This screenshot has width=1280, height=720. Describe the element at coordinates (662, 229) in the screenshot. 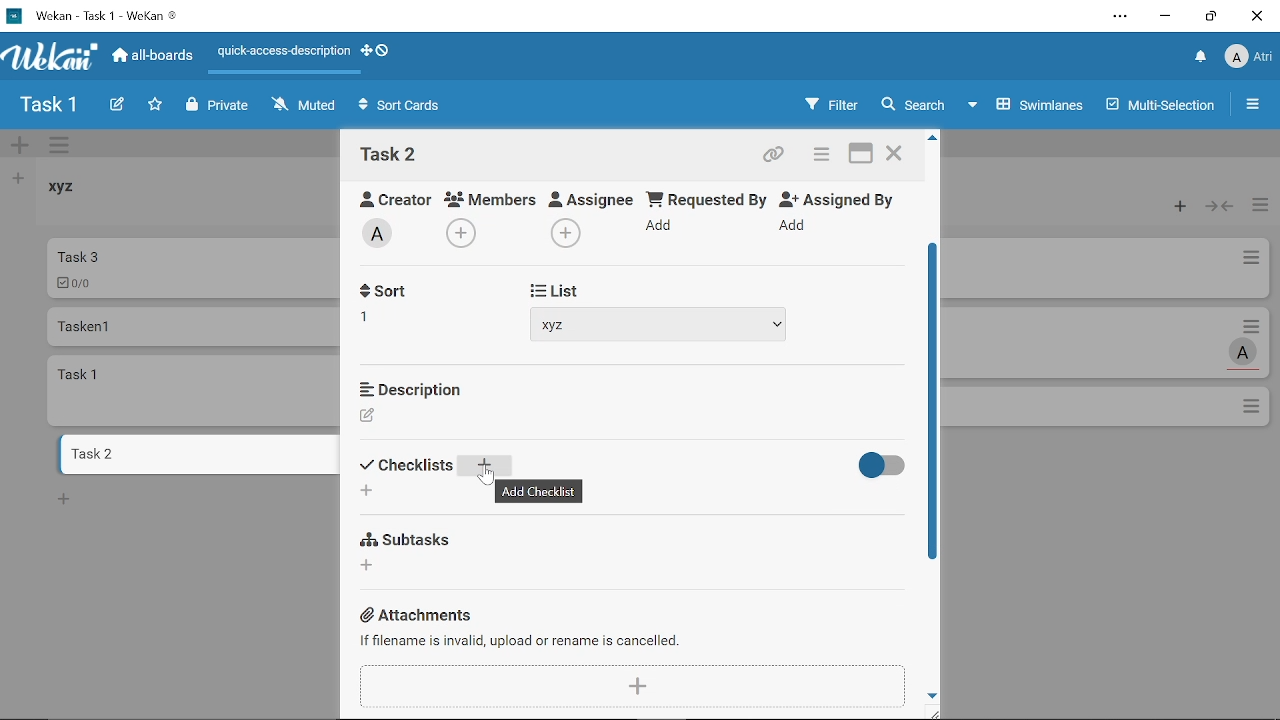

I see `Add` at that location.